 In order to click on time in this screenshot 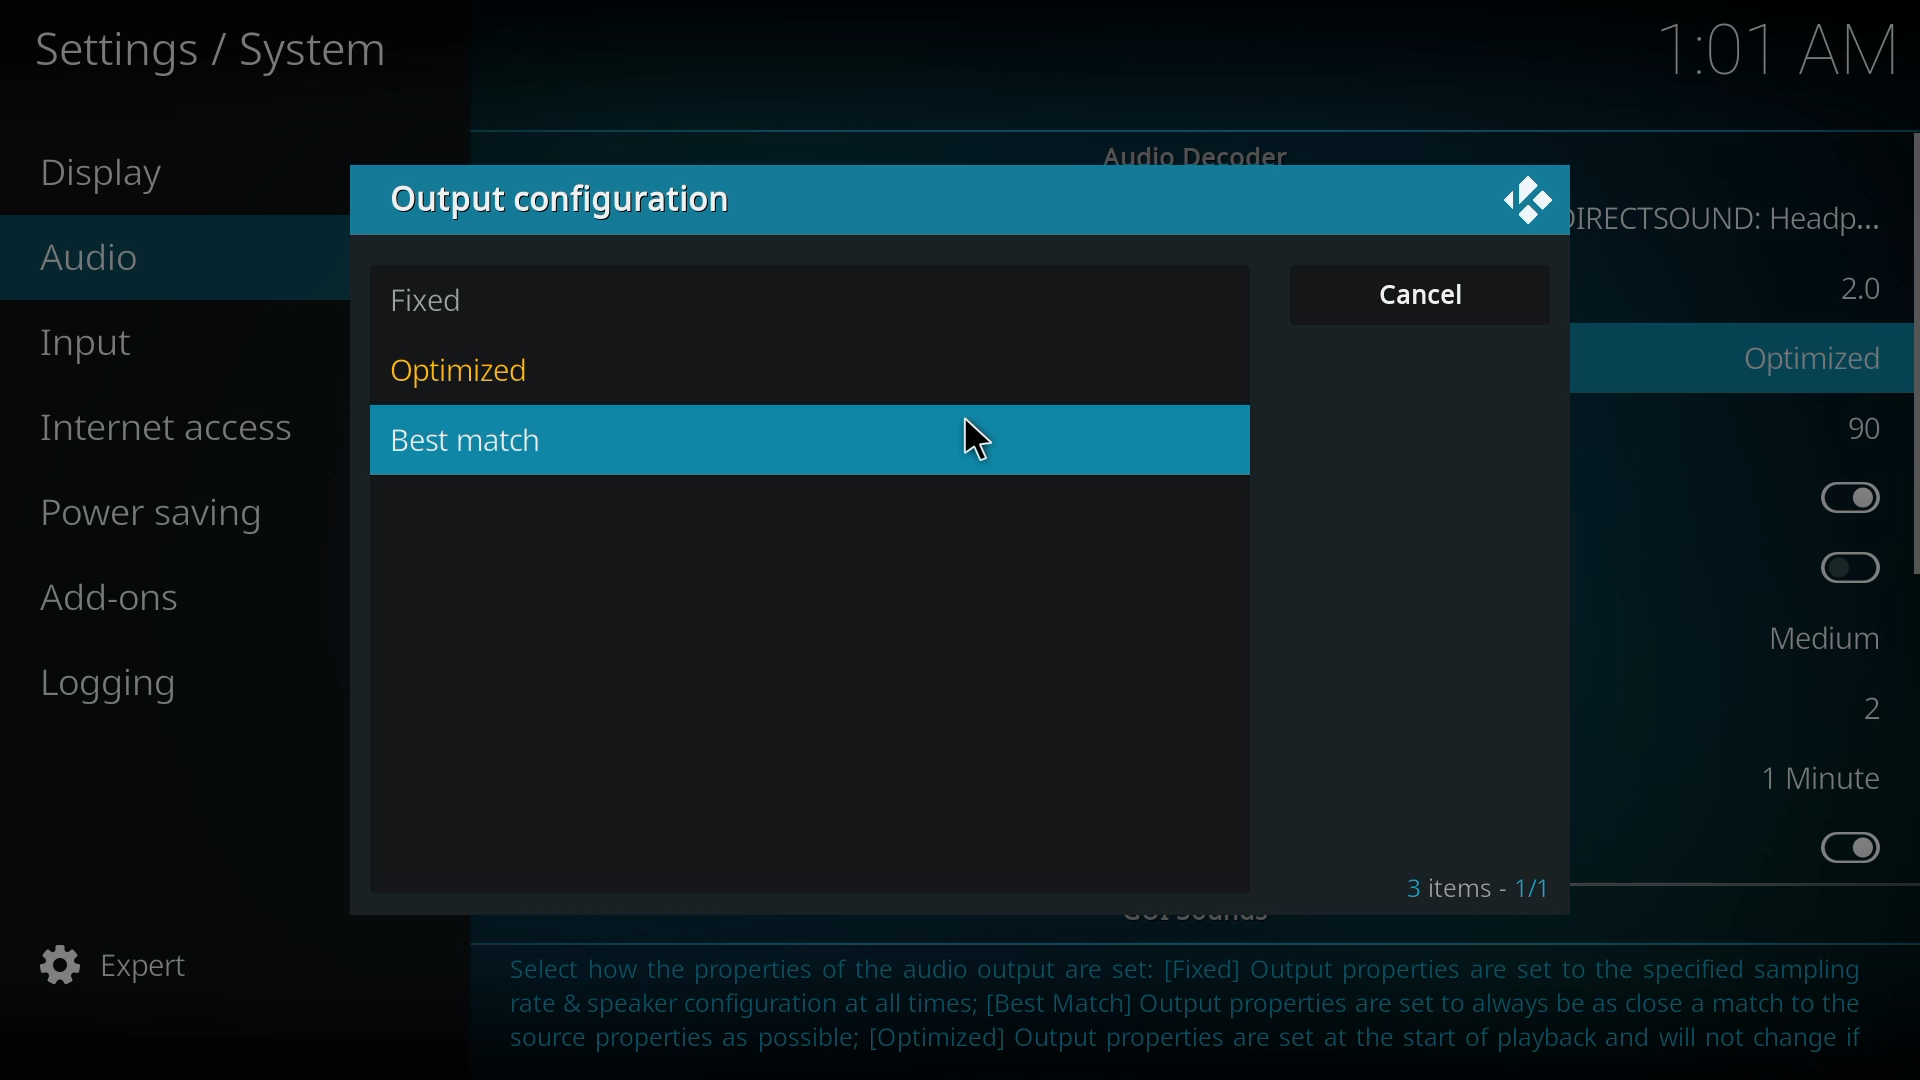, I will do `click(1768, 53)`.